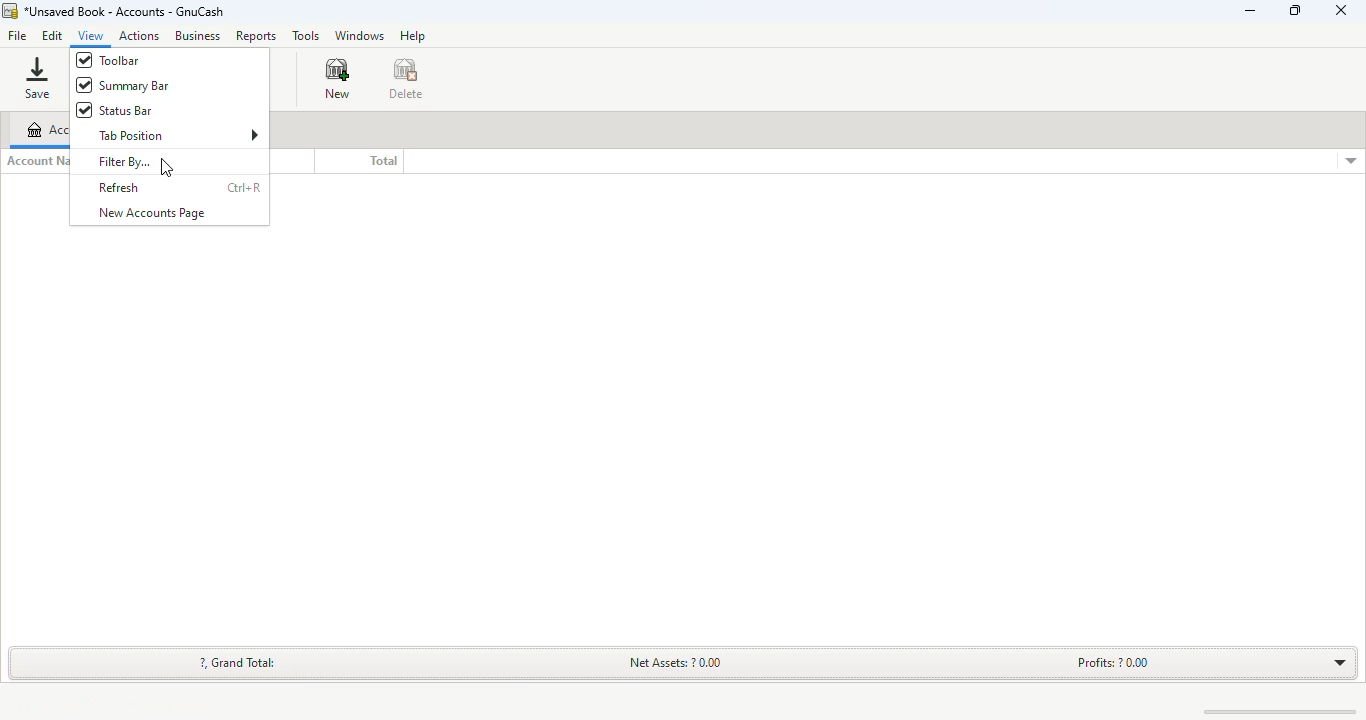  What do you see at coordinates (150, 213) in the screenshot?
I see `new accounts page` at bounding box center [150, 213].